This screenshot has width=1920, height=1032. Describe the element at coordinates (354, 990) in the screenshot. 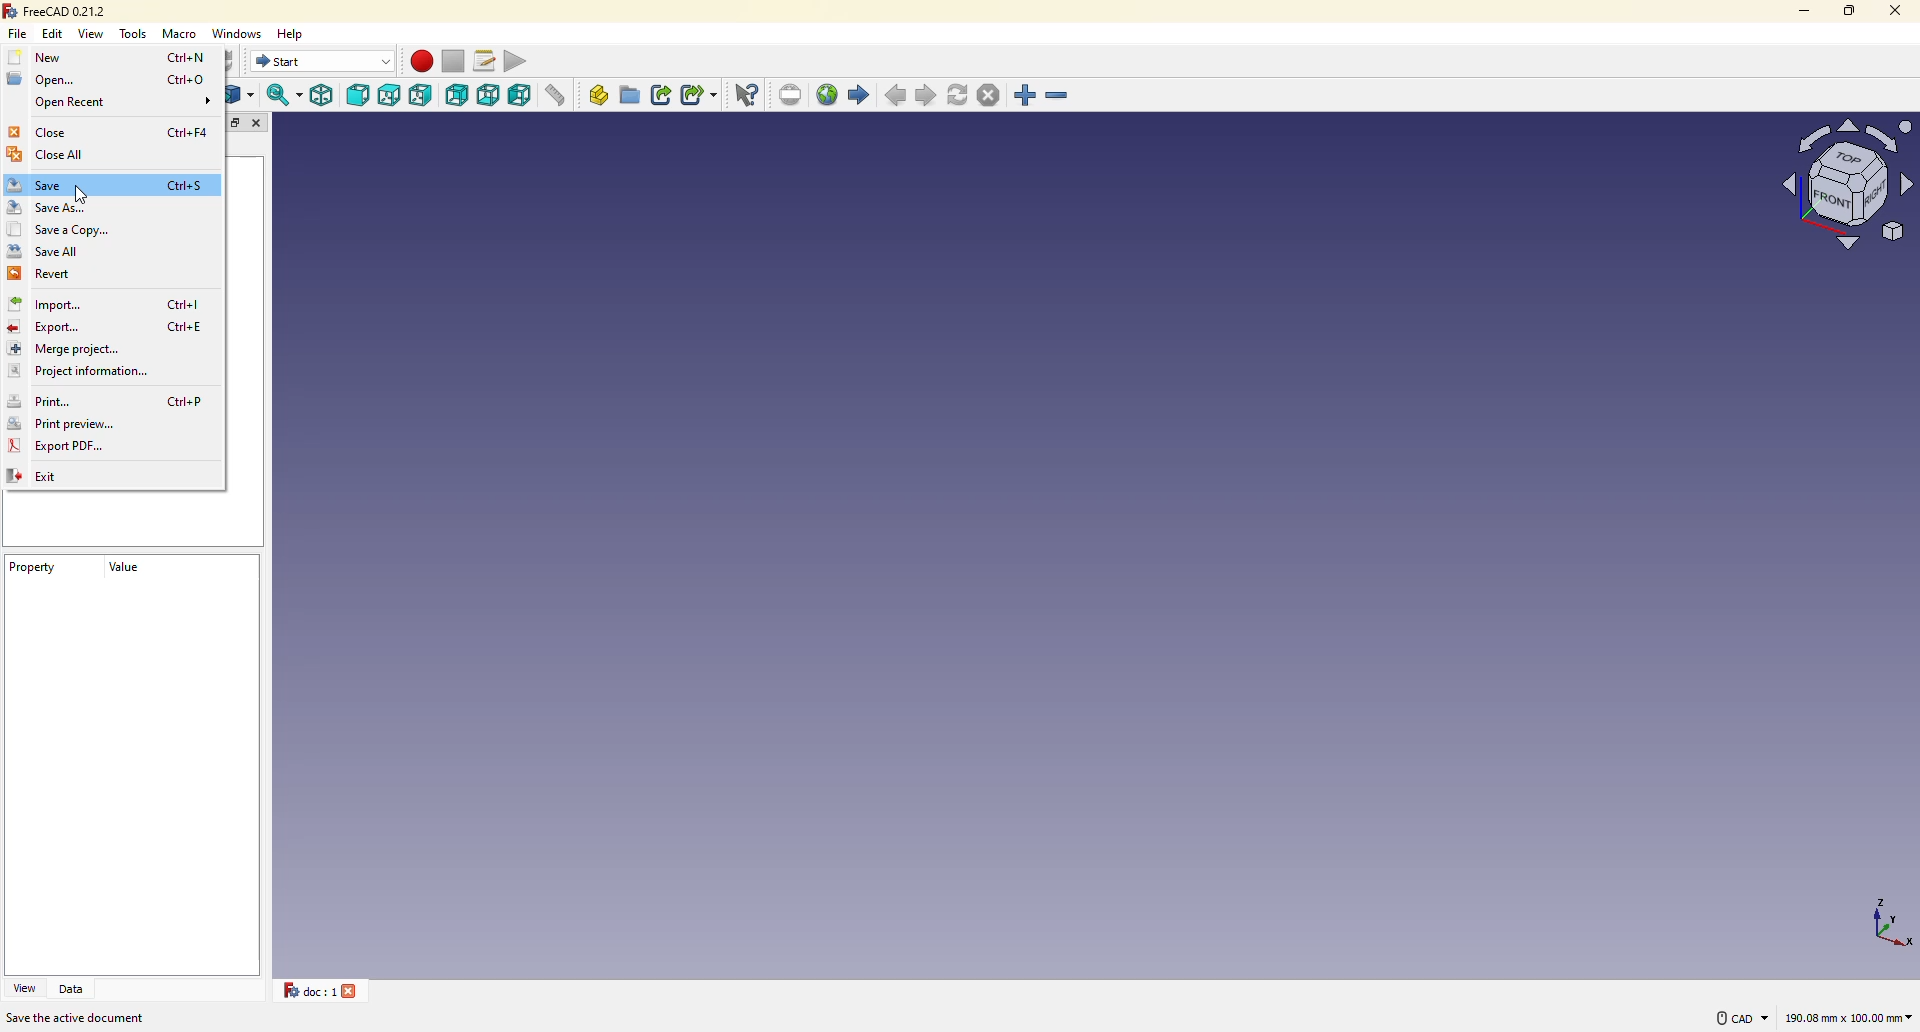

I see `close tab` at that location.